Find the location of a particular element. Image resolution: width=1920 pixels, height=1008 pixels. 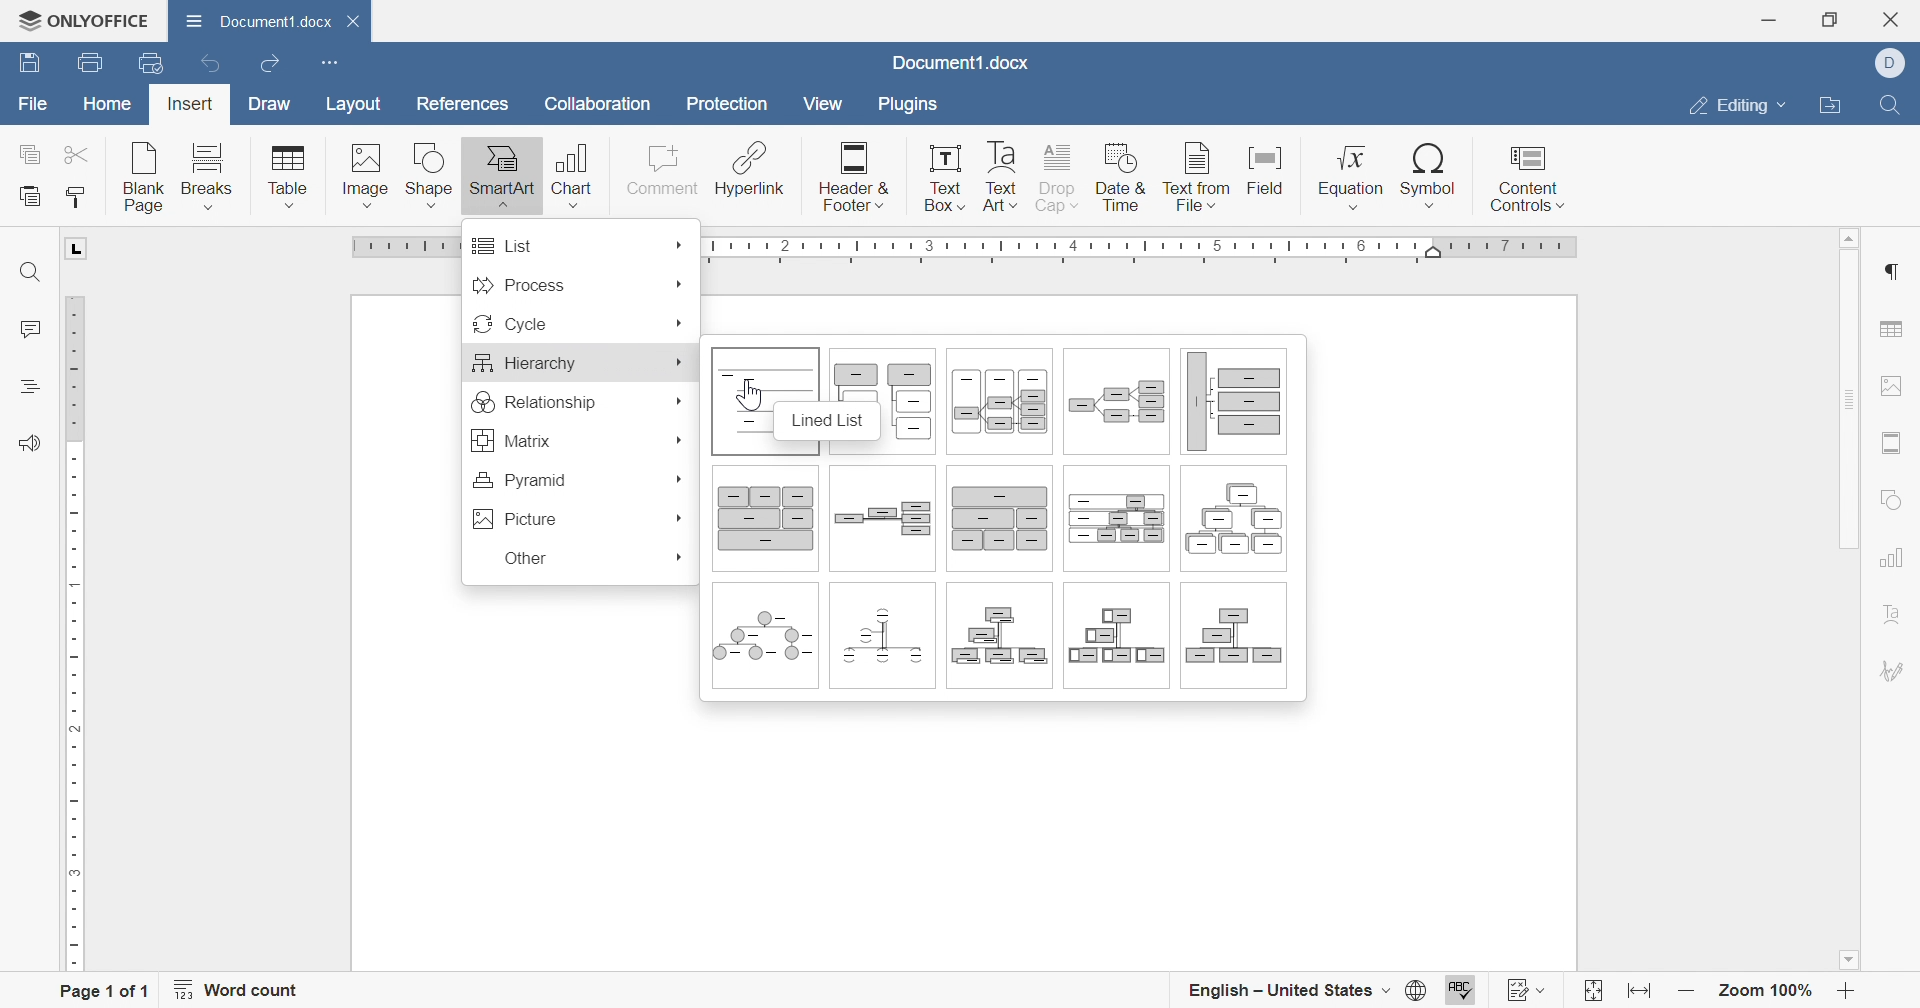

More is located at coordinates (679, 442).